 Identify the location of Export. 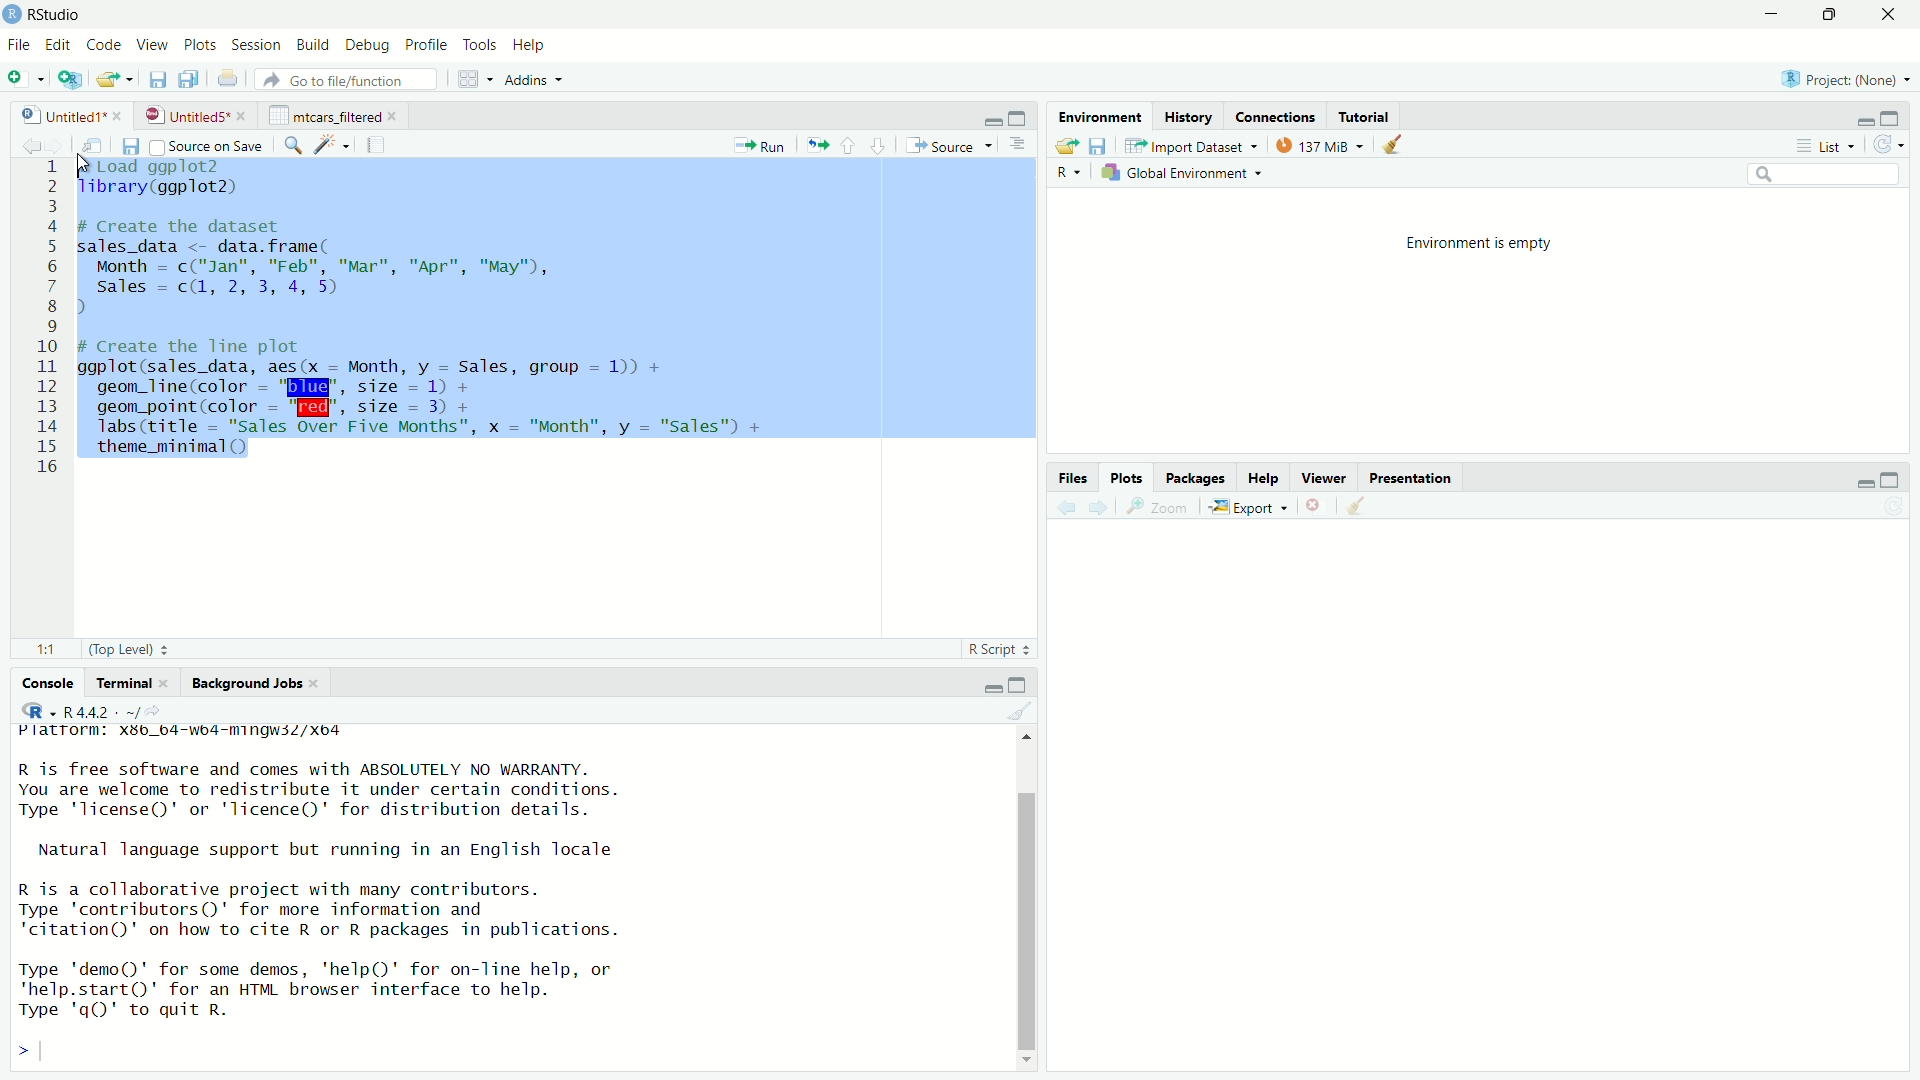
(1247, 508).